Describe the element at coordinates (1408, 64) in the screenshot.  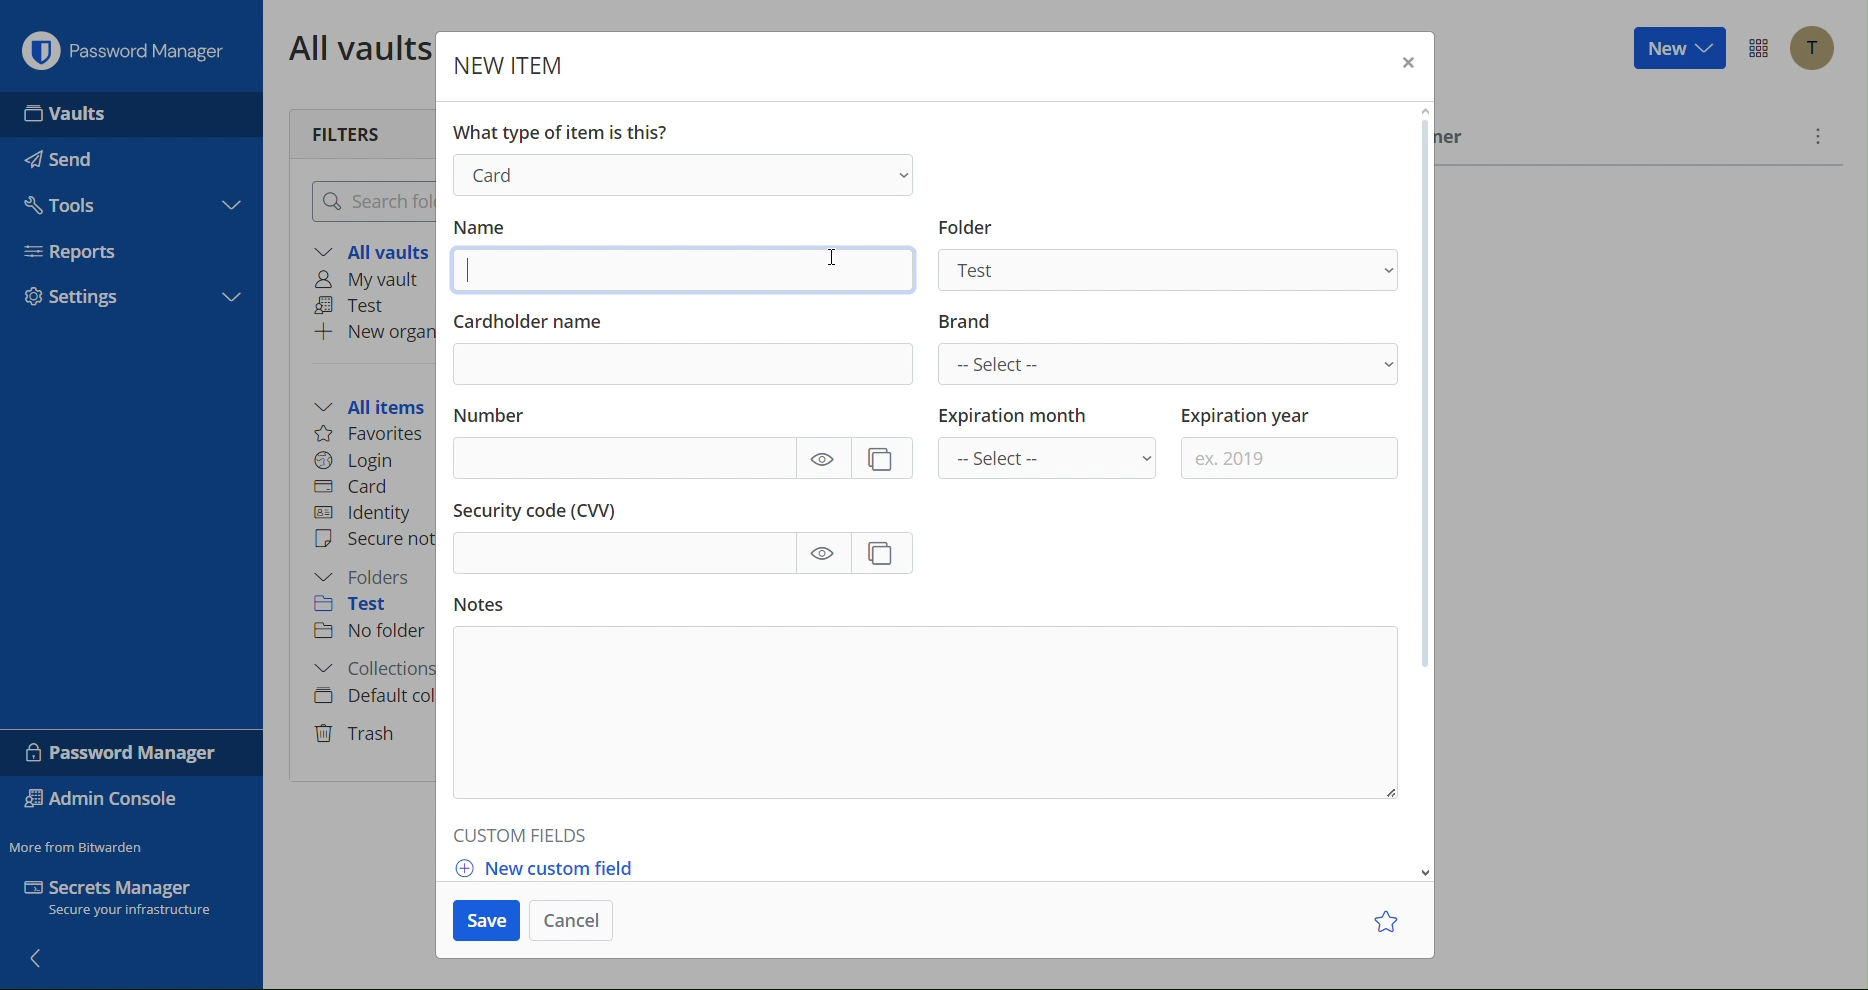
I see `Close` at that location.